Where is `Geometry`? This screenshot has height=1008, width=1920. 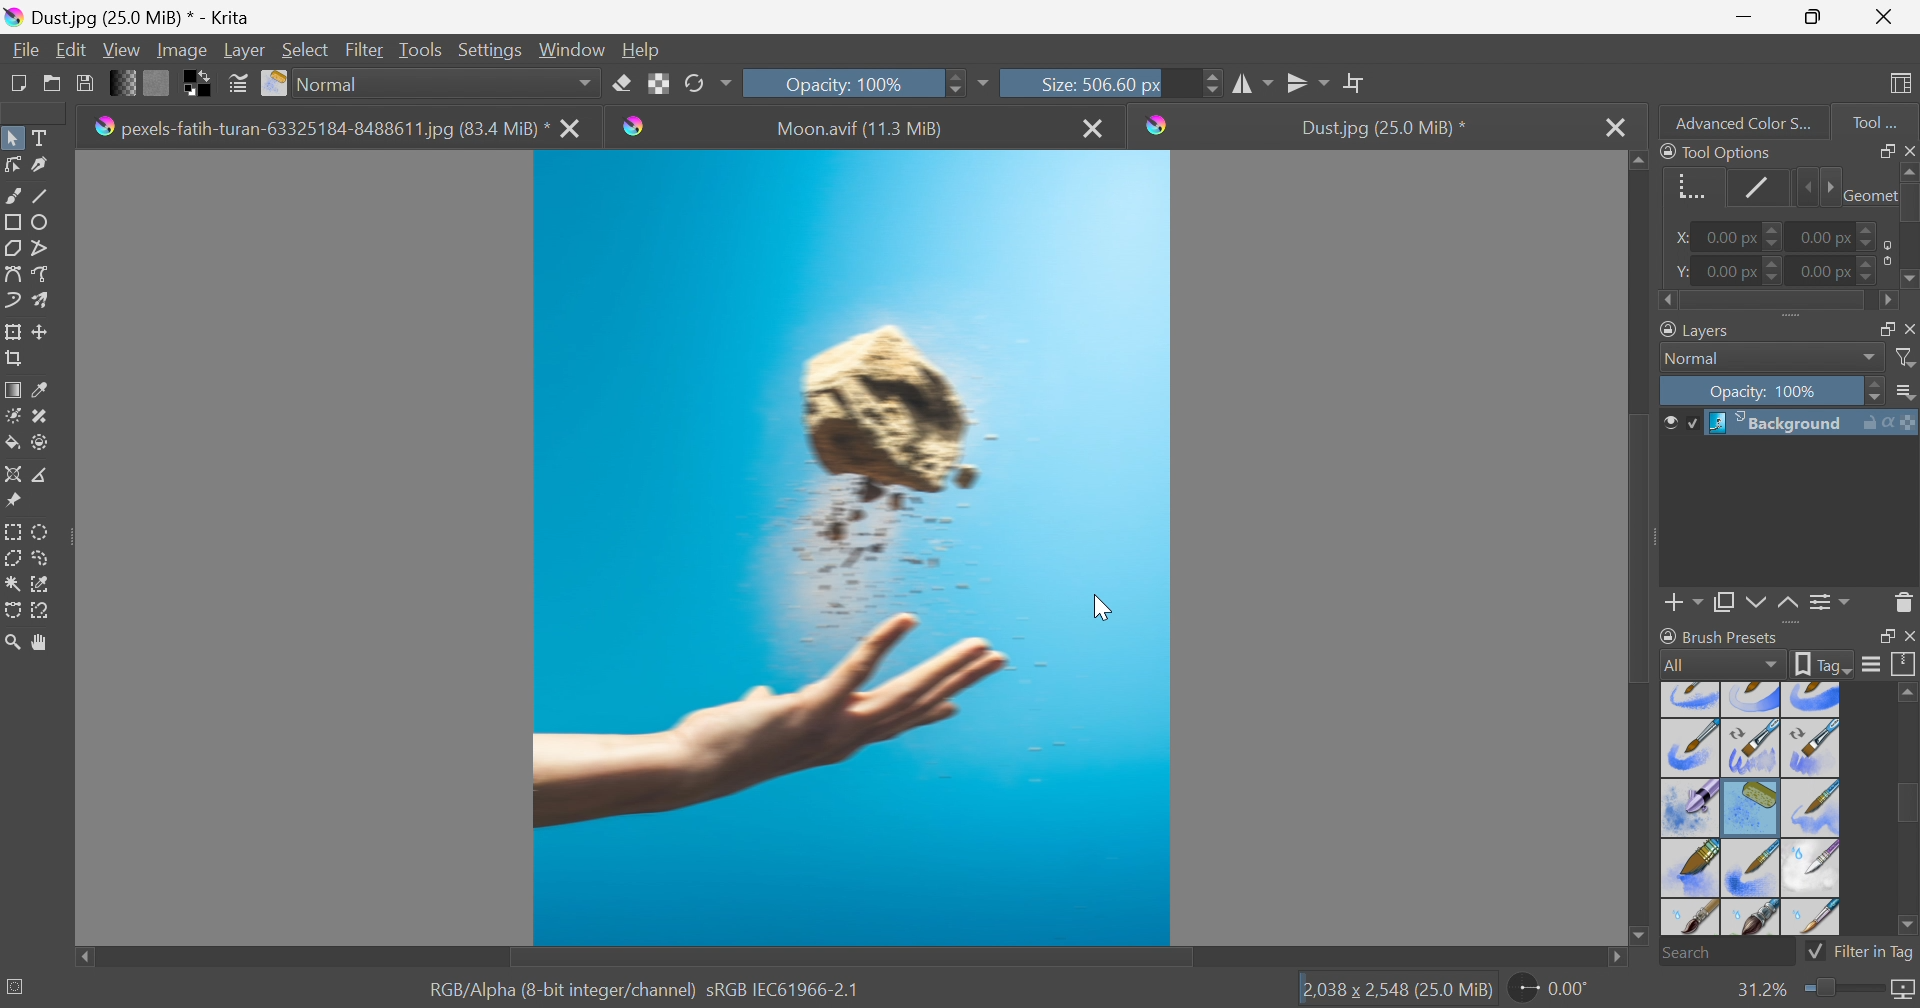 Geometry is located at coordinates (1686, 184).